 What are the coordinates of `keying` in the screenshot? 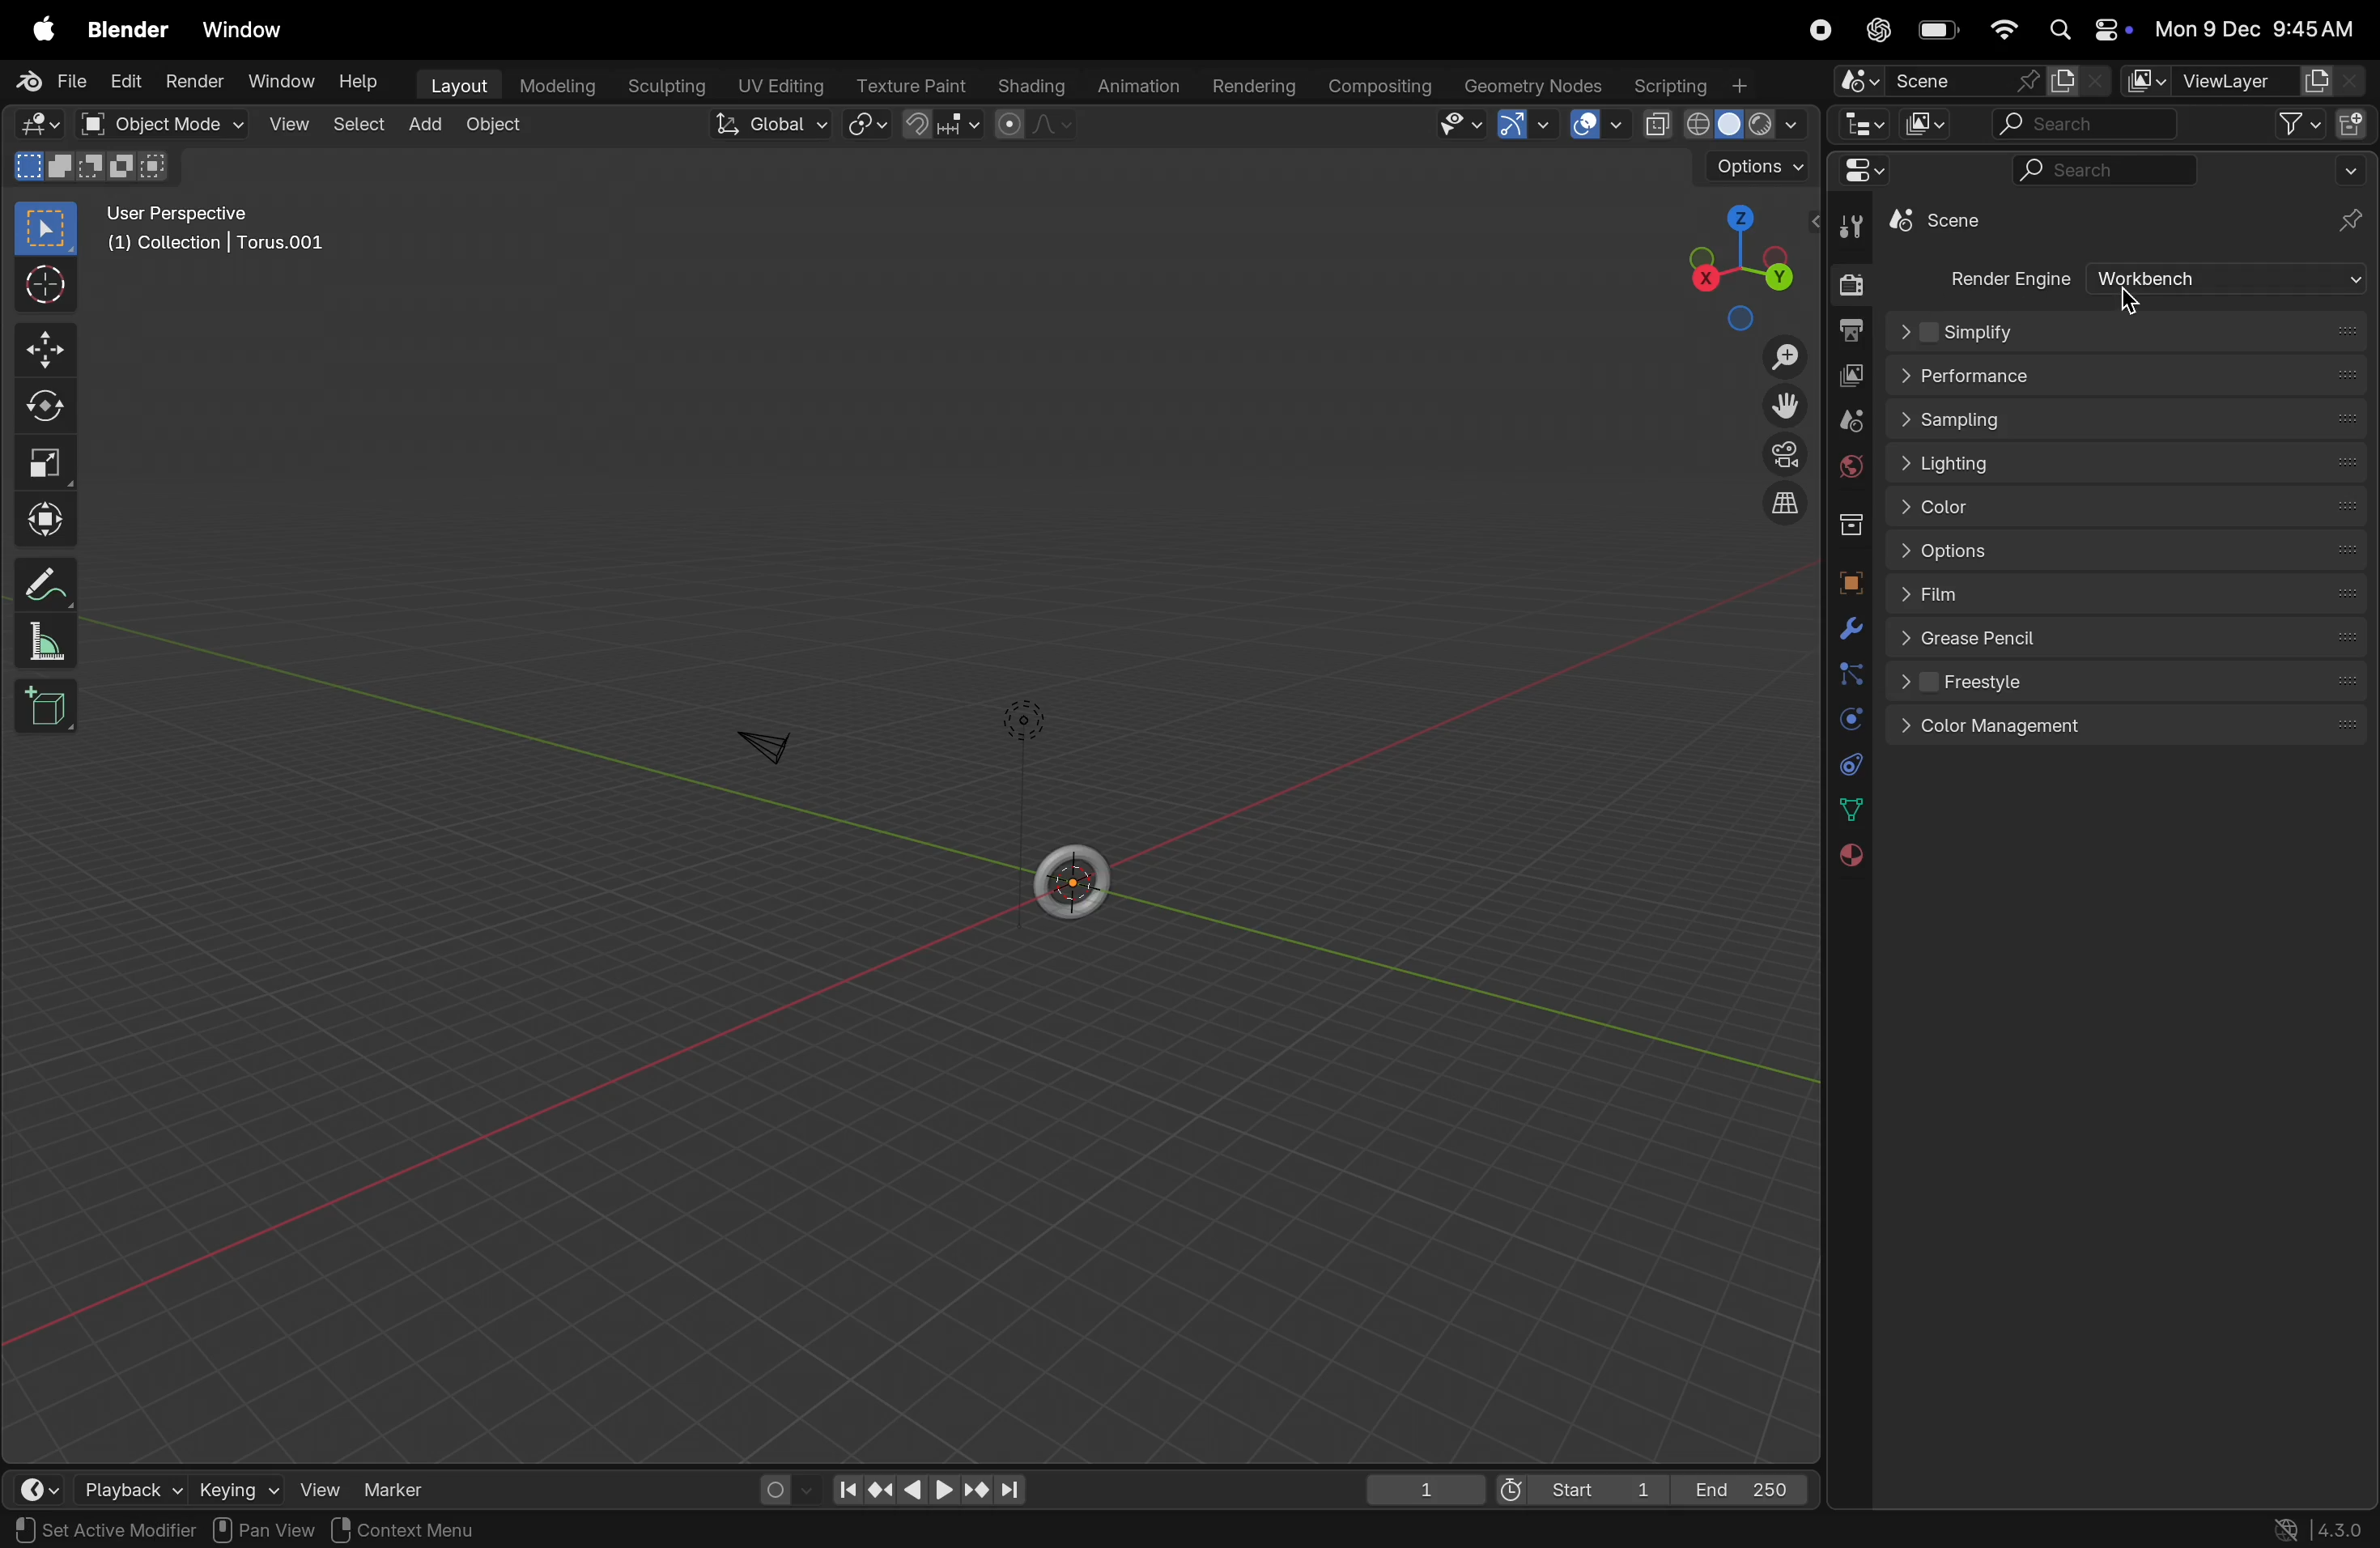 It's located at (239, 1491).